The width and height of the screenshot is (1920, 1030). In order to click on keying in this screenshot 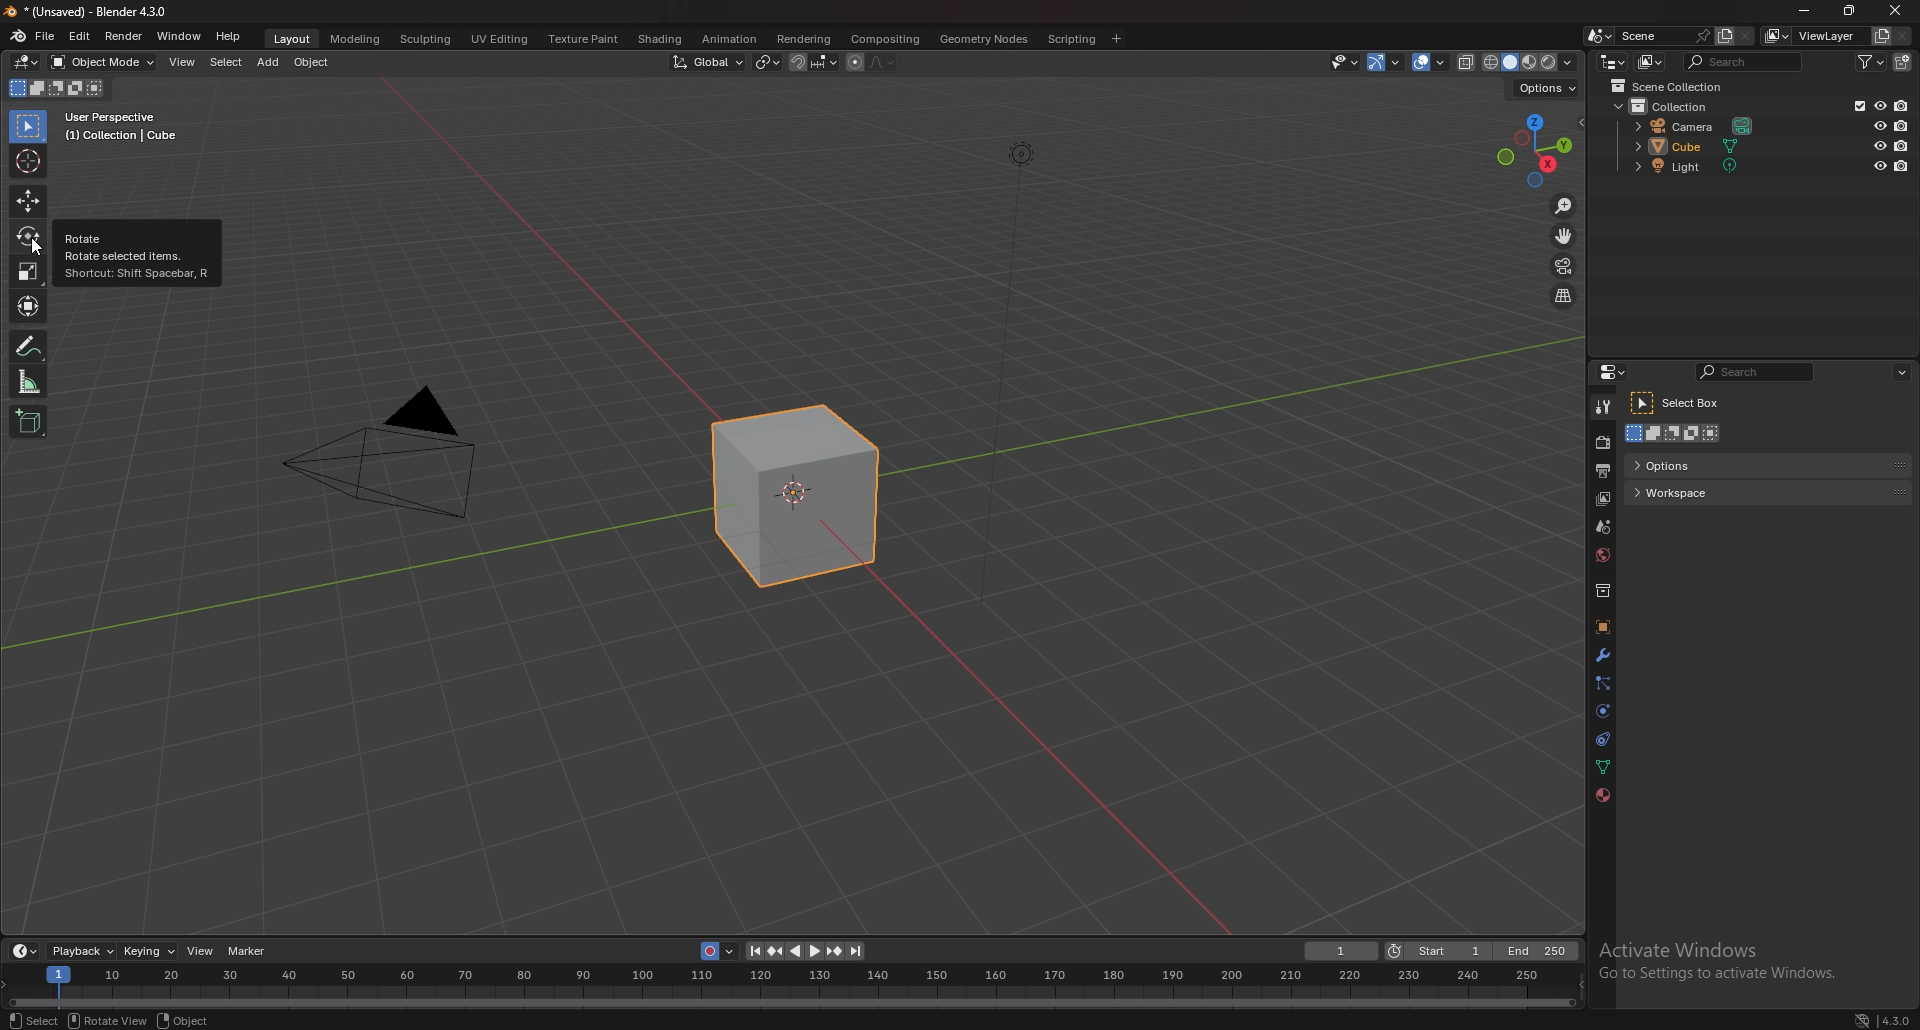, I will do `click(150, 951)`.